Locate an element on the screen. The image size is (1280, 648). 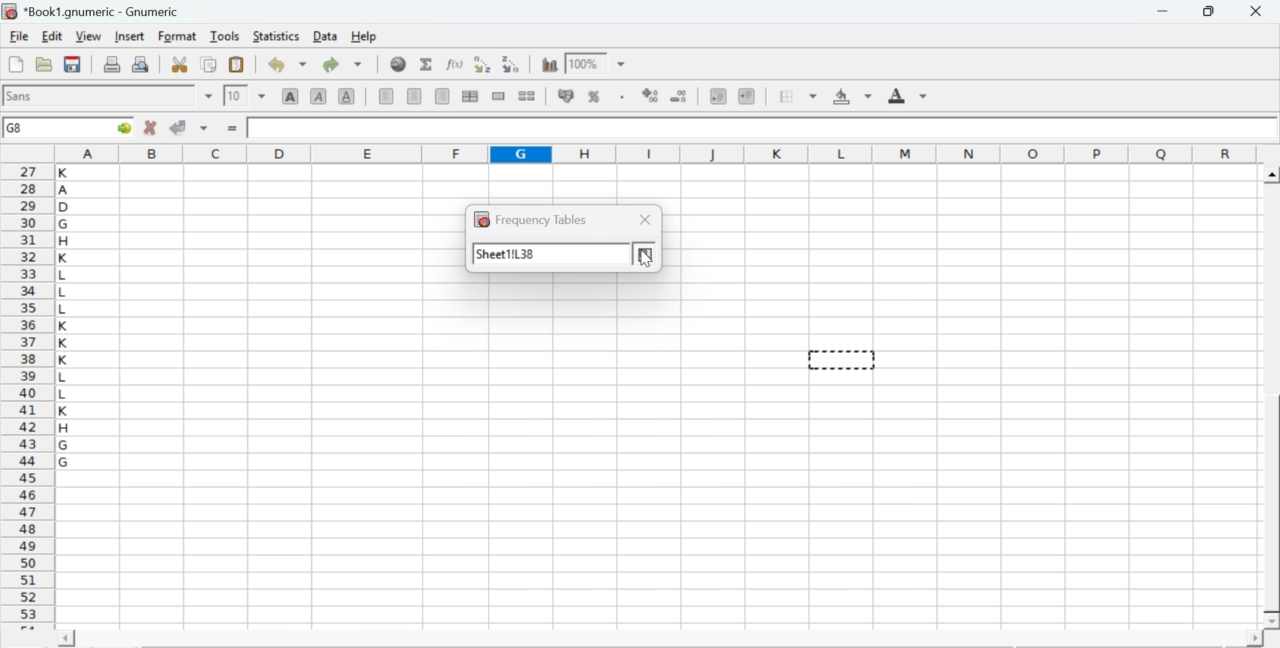
format selection as percentage is located at coordinates (592, 96).